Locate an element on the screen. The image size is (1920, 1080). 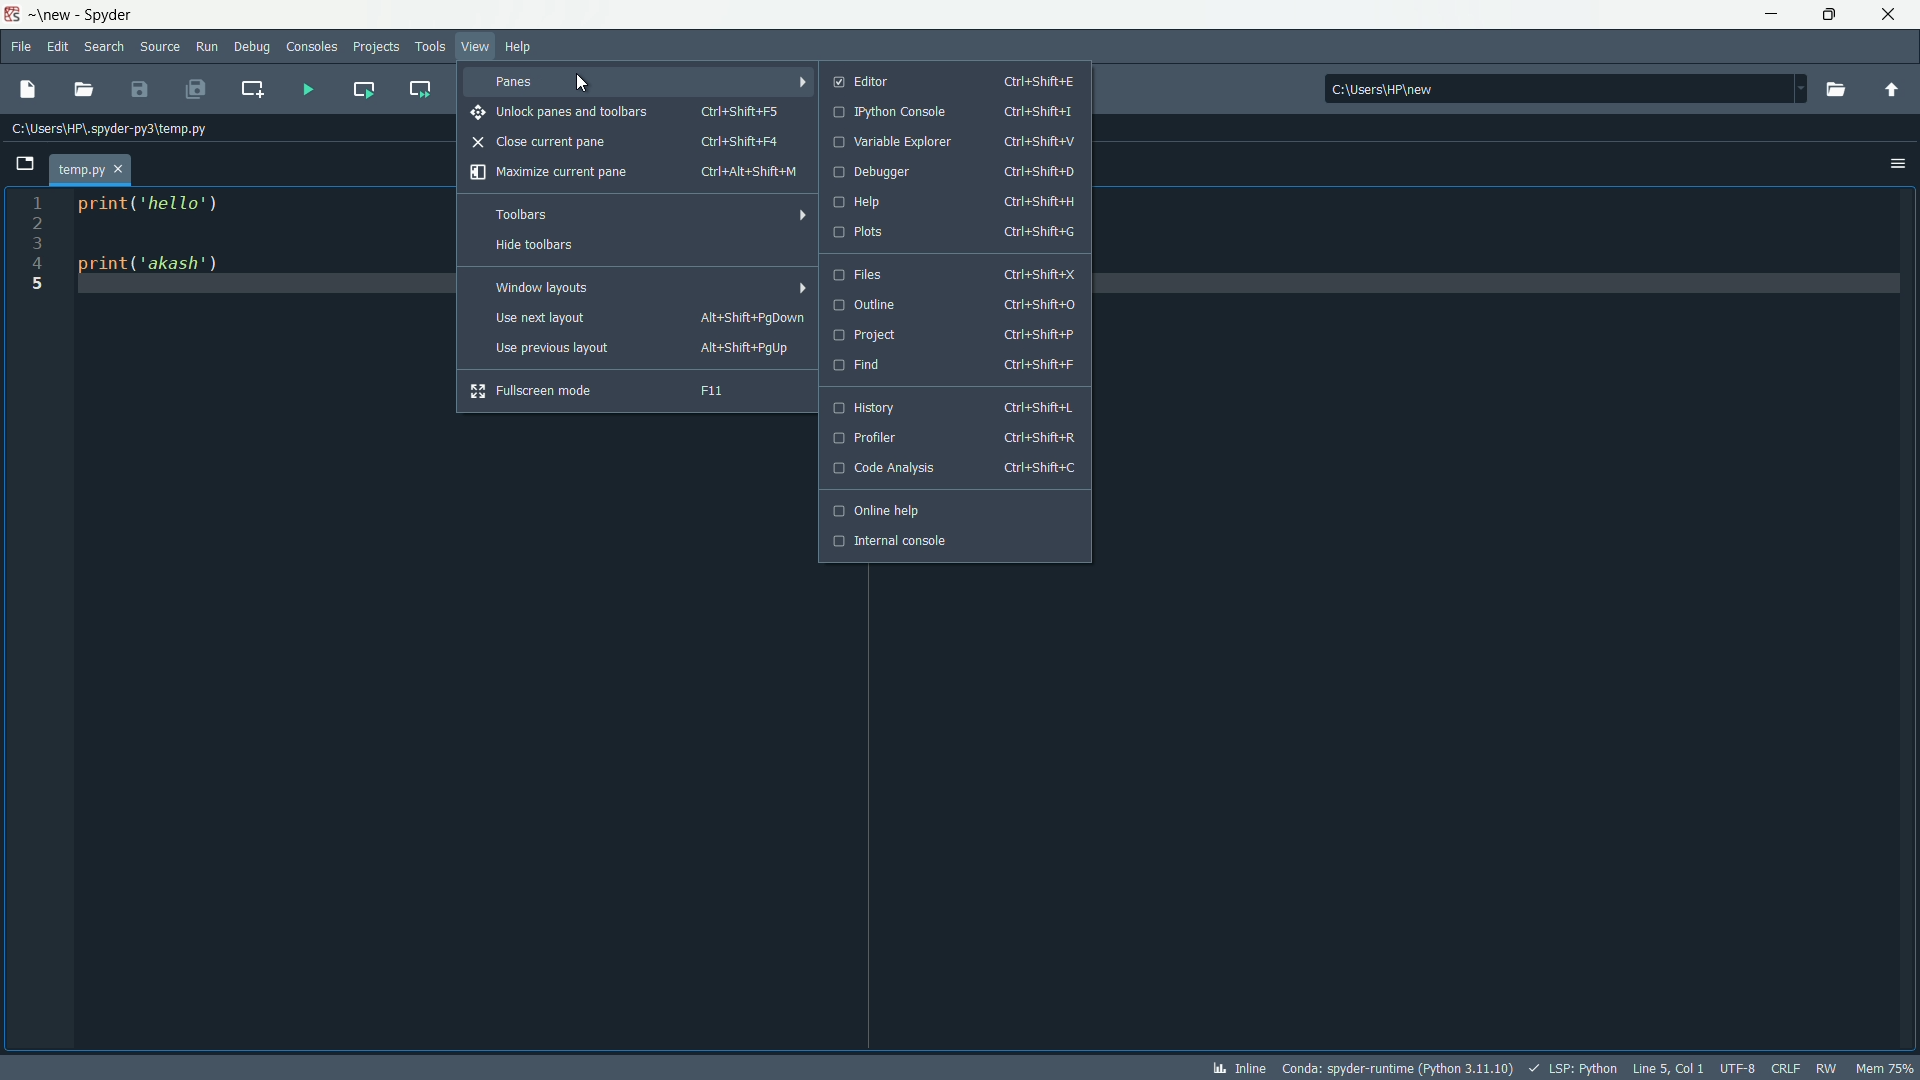
projects menu is located at coordinates (376, 46).